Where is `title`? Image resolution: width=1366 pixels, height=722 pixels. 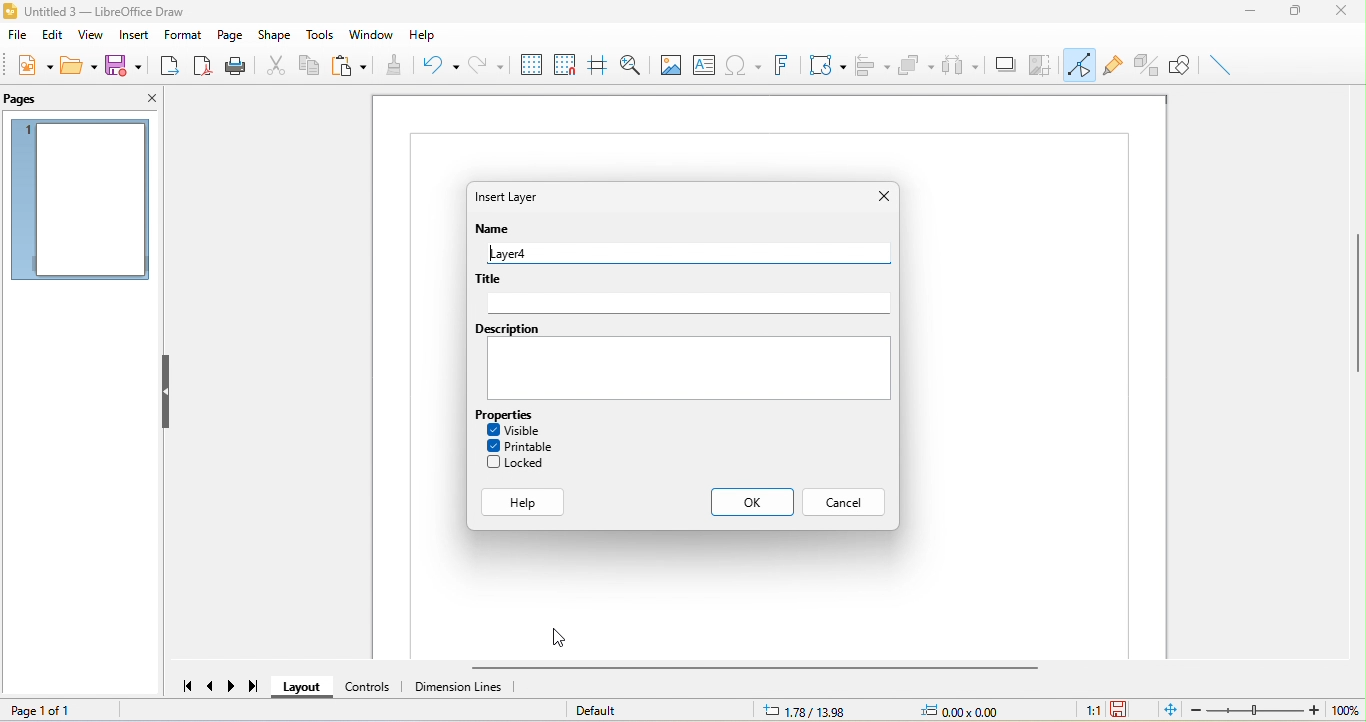
title is located at coordinates (108, 10).